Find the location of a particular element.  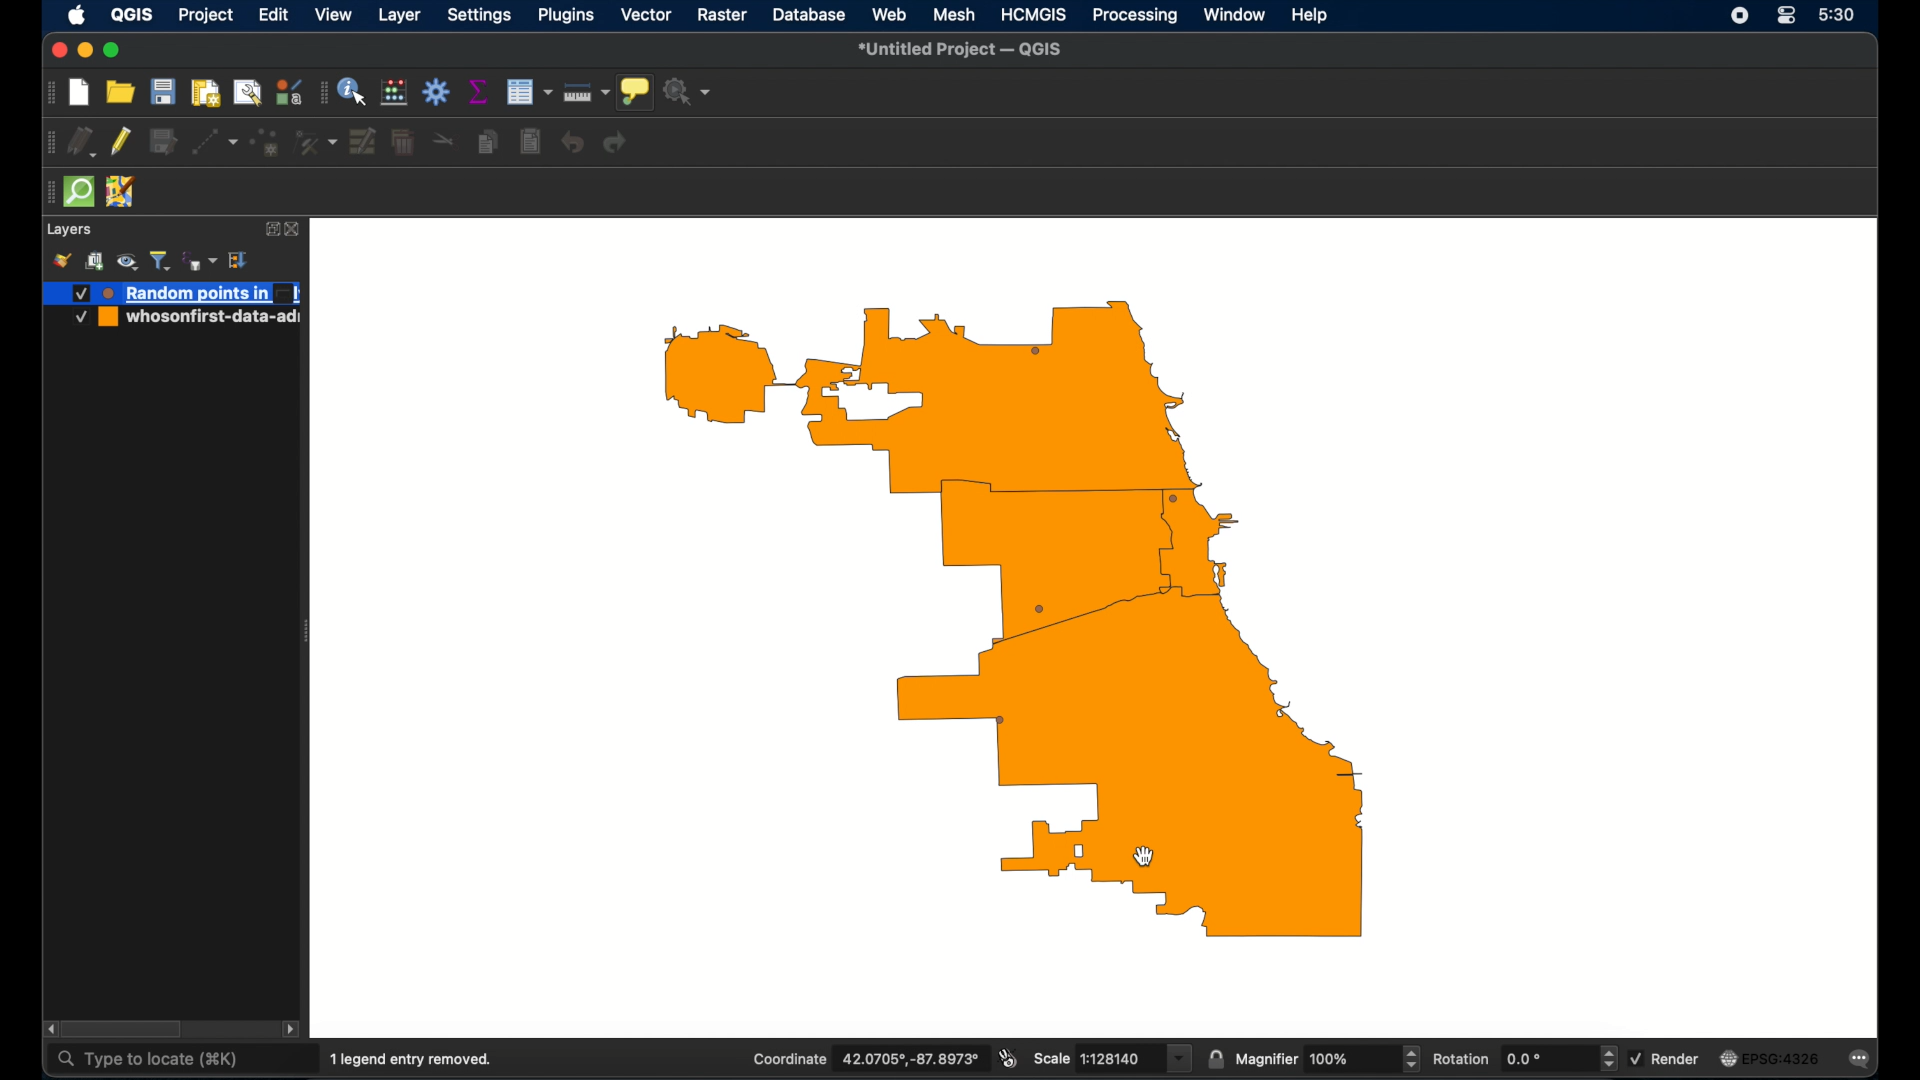

filter legend is located at coordinates (163, 260).